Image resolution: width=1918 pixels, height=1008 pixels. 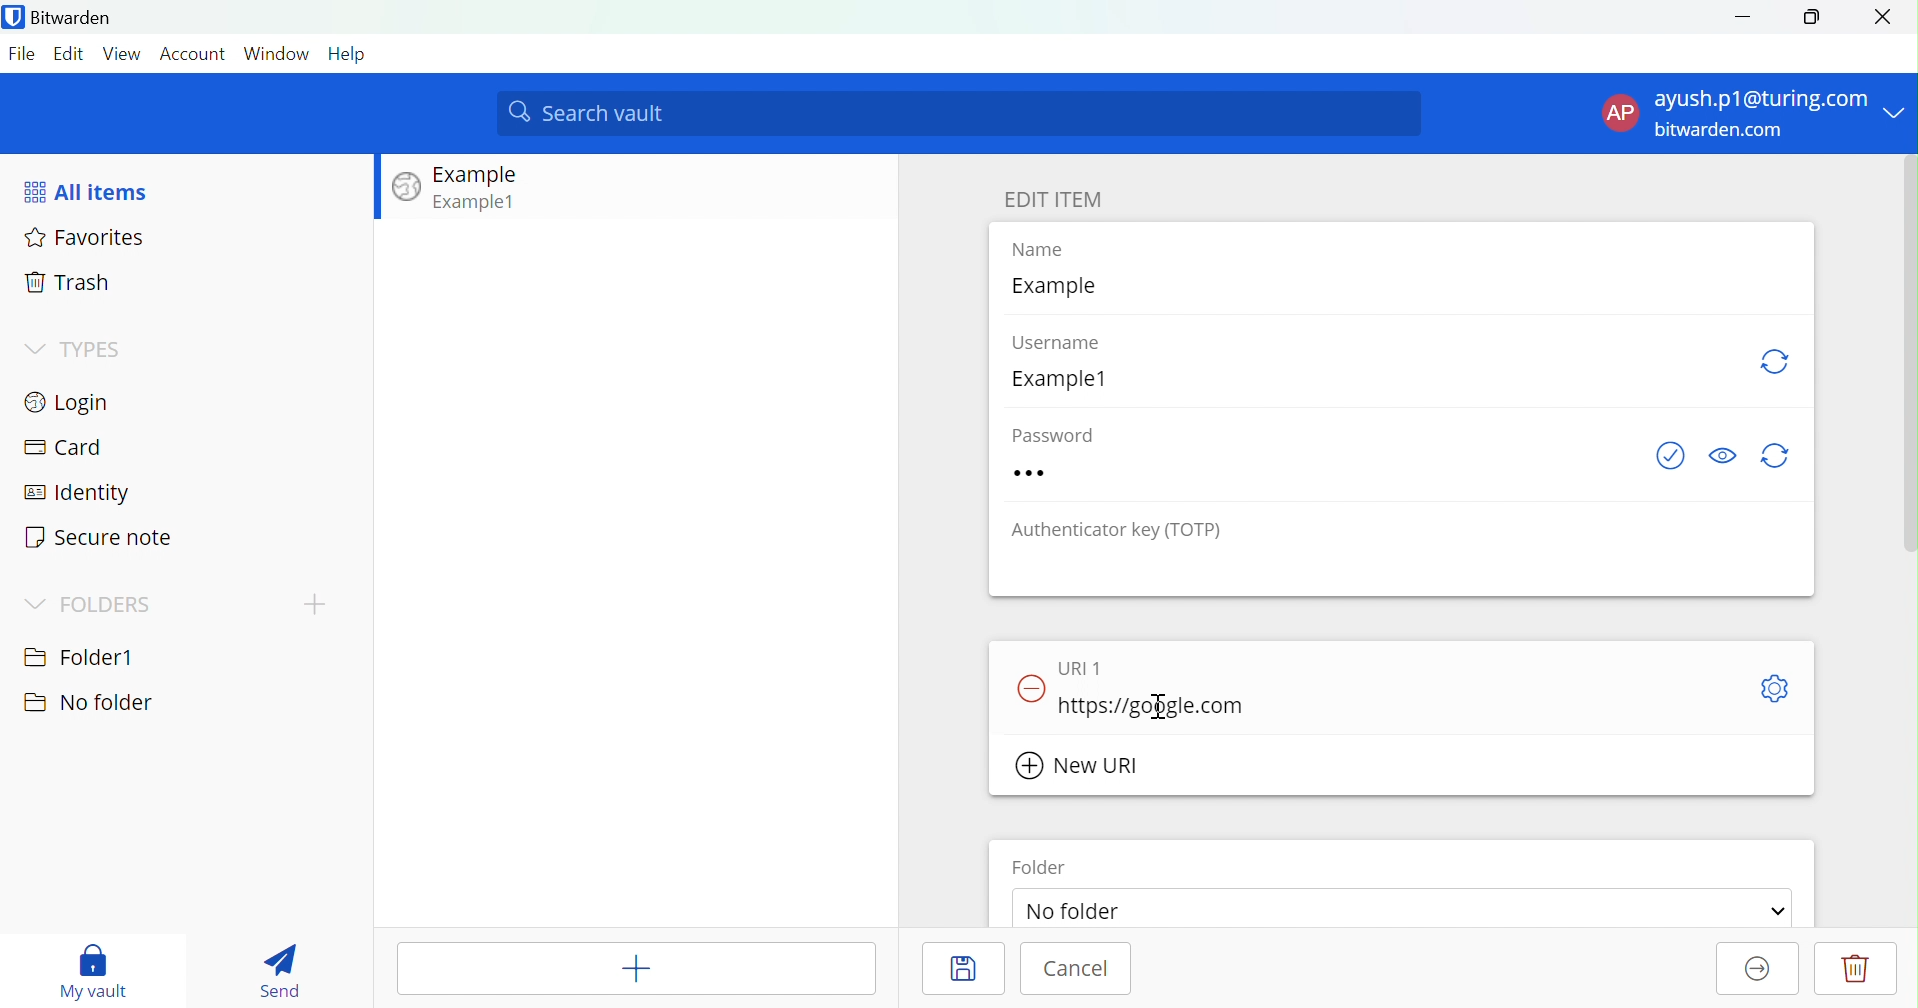 What do you see at coordinates (1053, 199) in the screenshot?
I see `EDIT ITEM` at bounding box center [1053, 199].